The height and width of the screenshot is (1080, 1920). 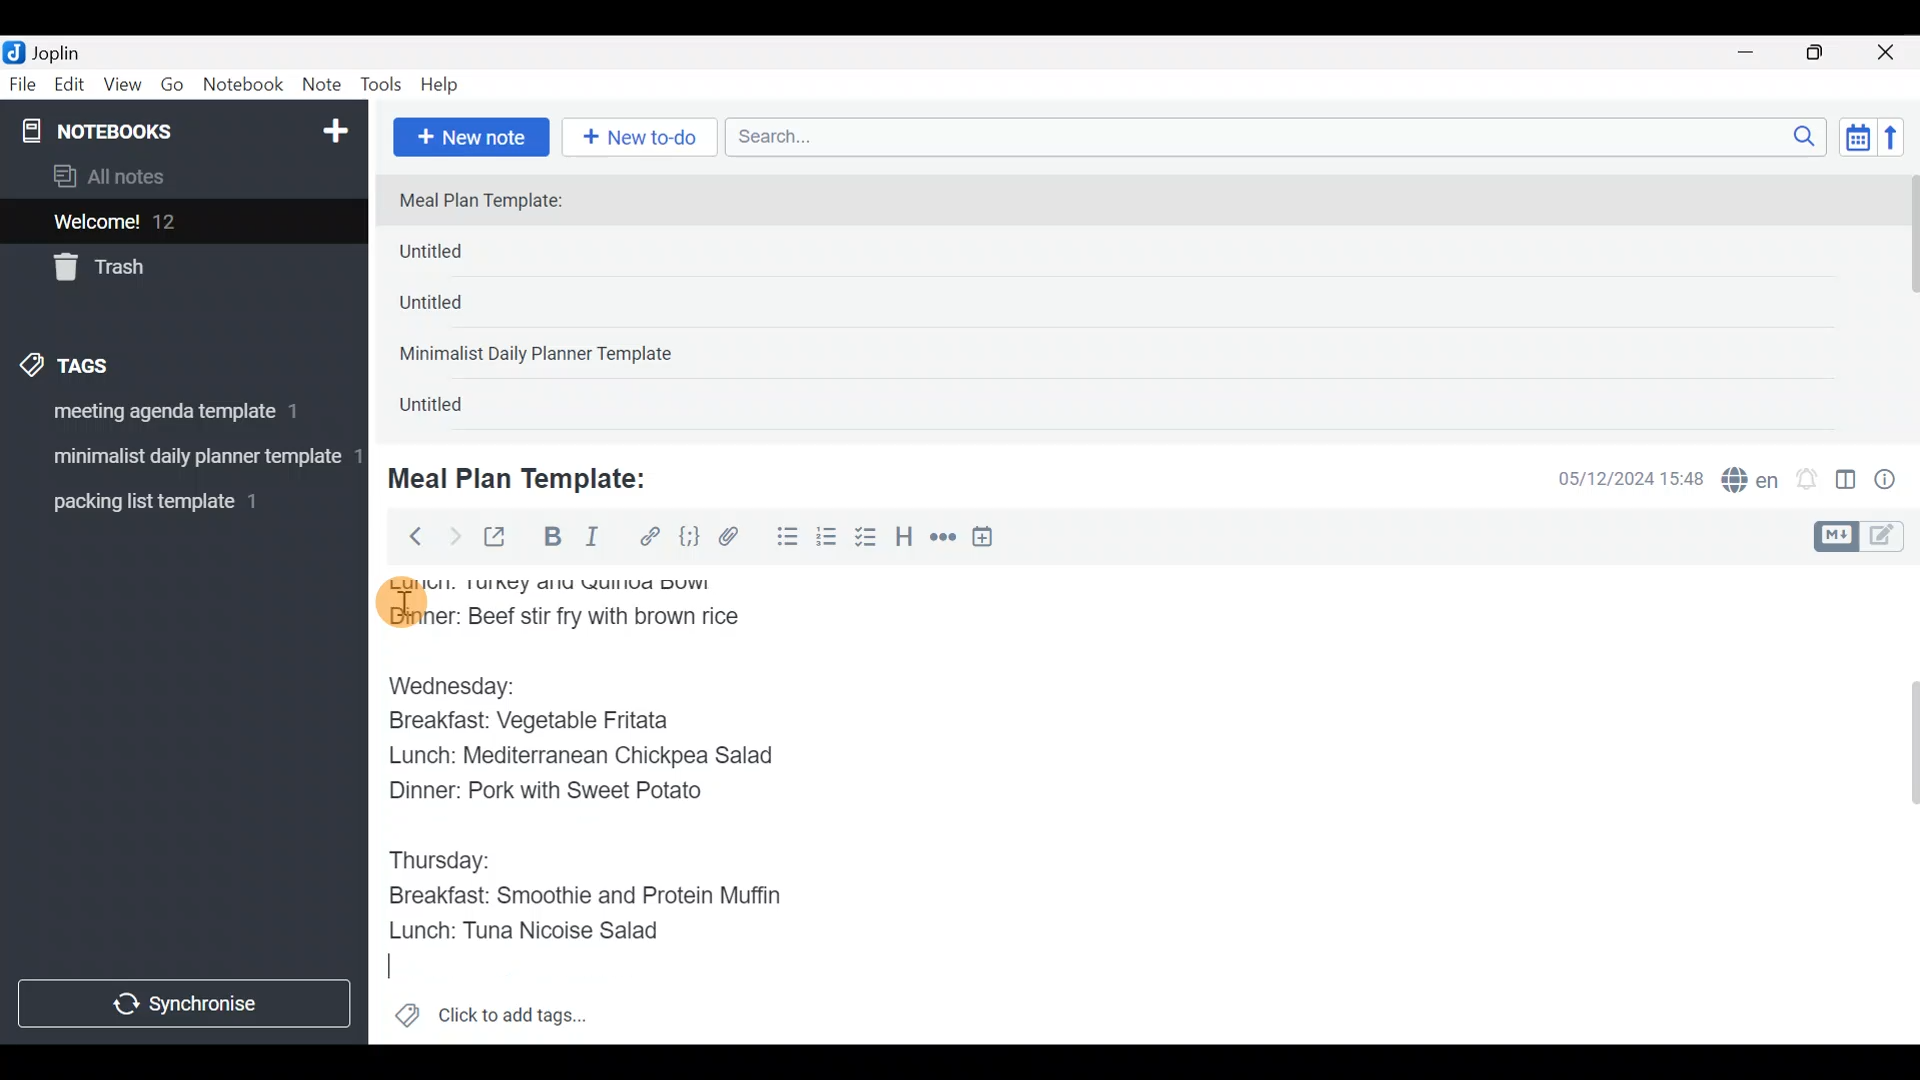 What do you see at coordinates (1757, 50) in the screenshot?
I see `Minimize` at bounding box center [1757, 50].